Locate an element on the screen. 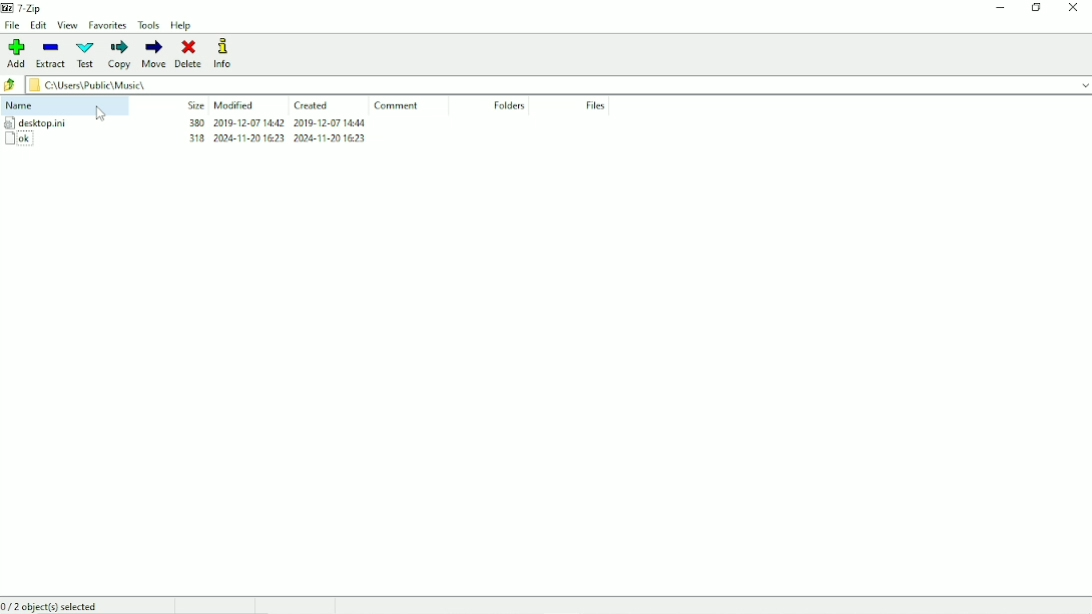  Files is located at coordinates (597, 106).